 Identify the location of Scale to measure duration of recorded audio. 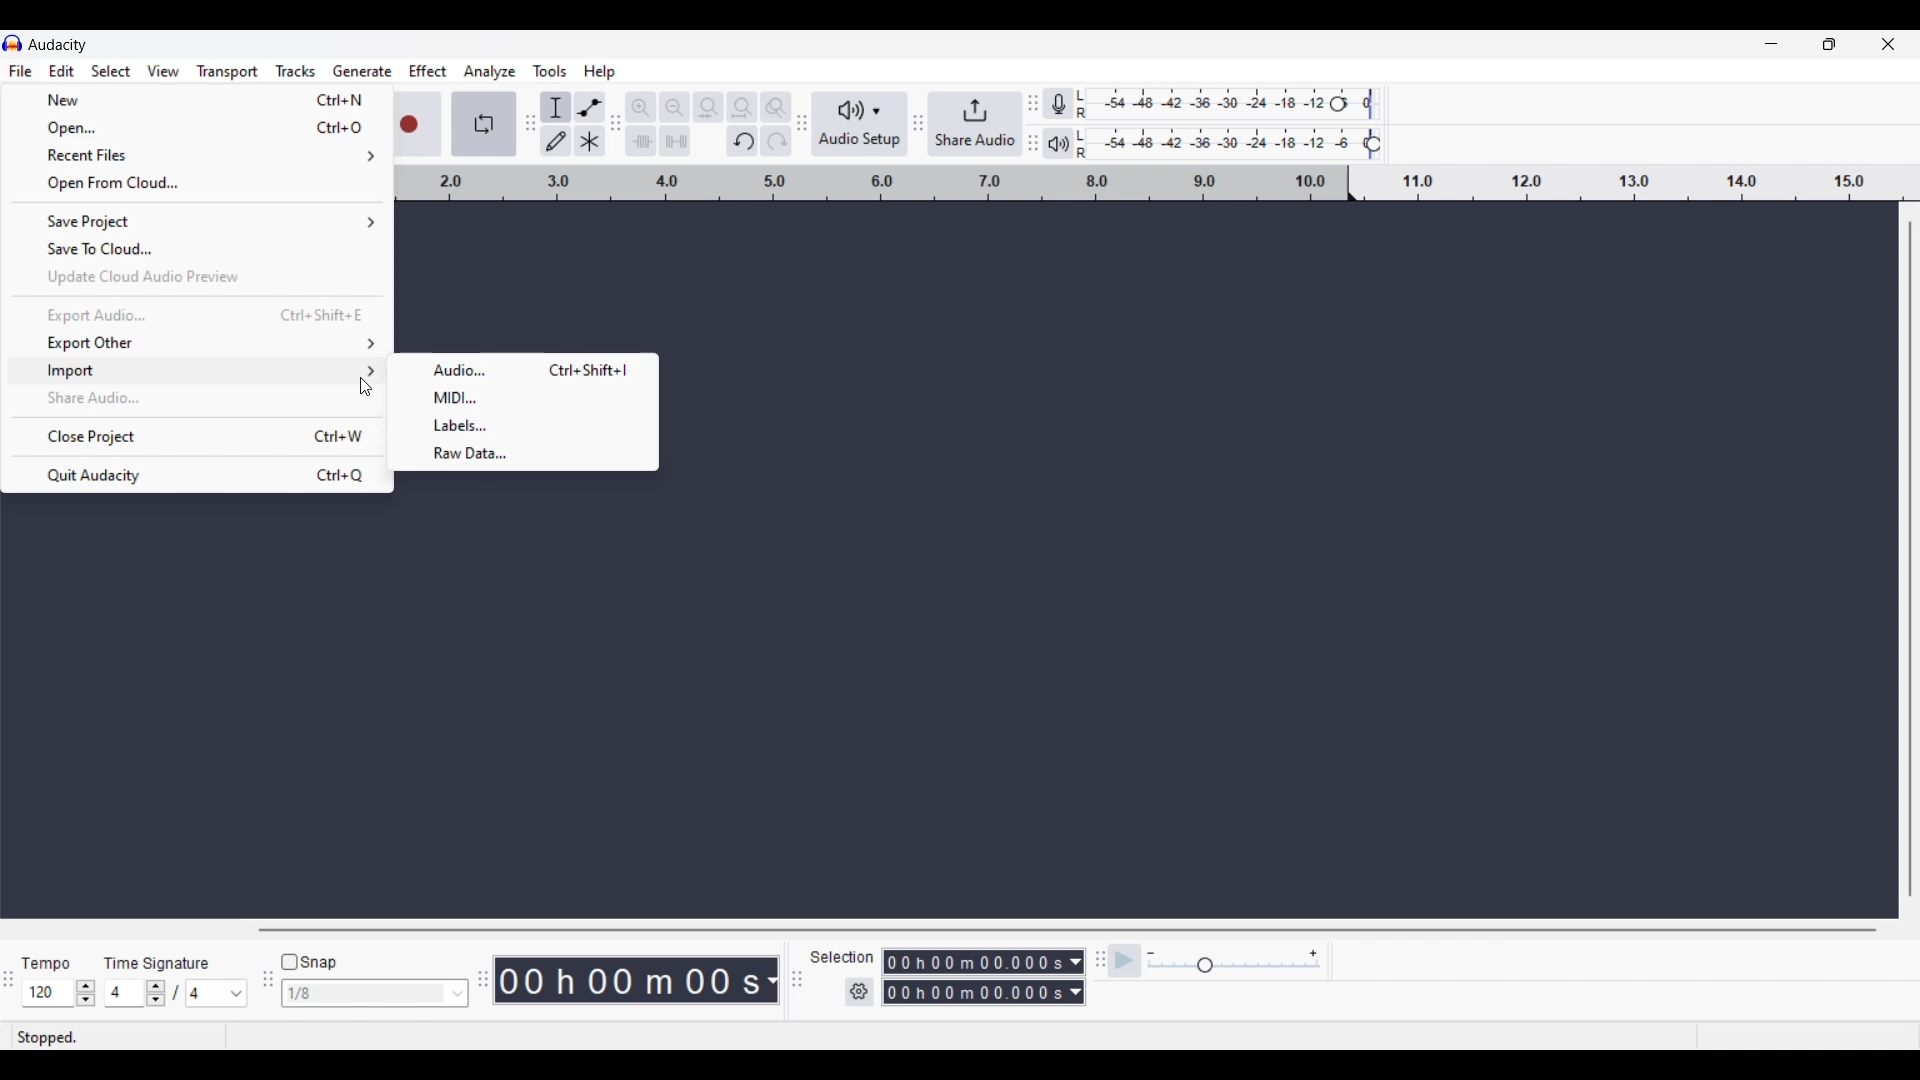
(1158, 185).